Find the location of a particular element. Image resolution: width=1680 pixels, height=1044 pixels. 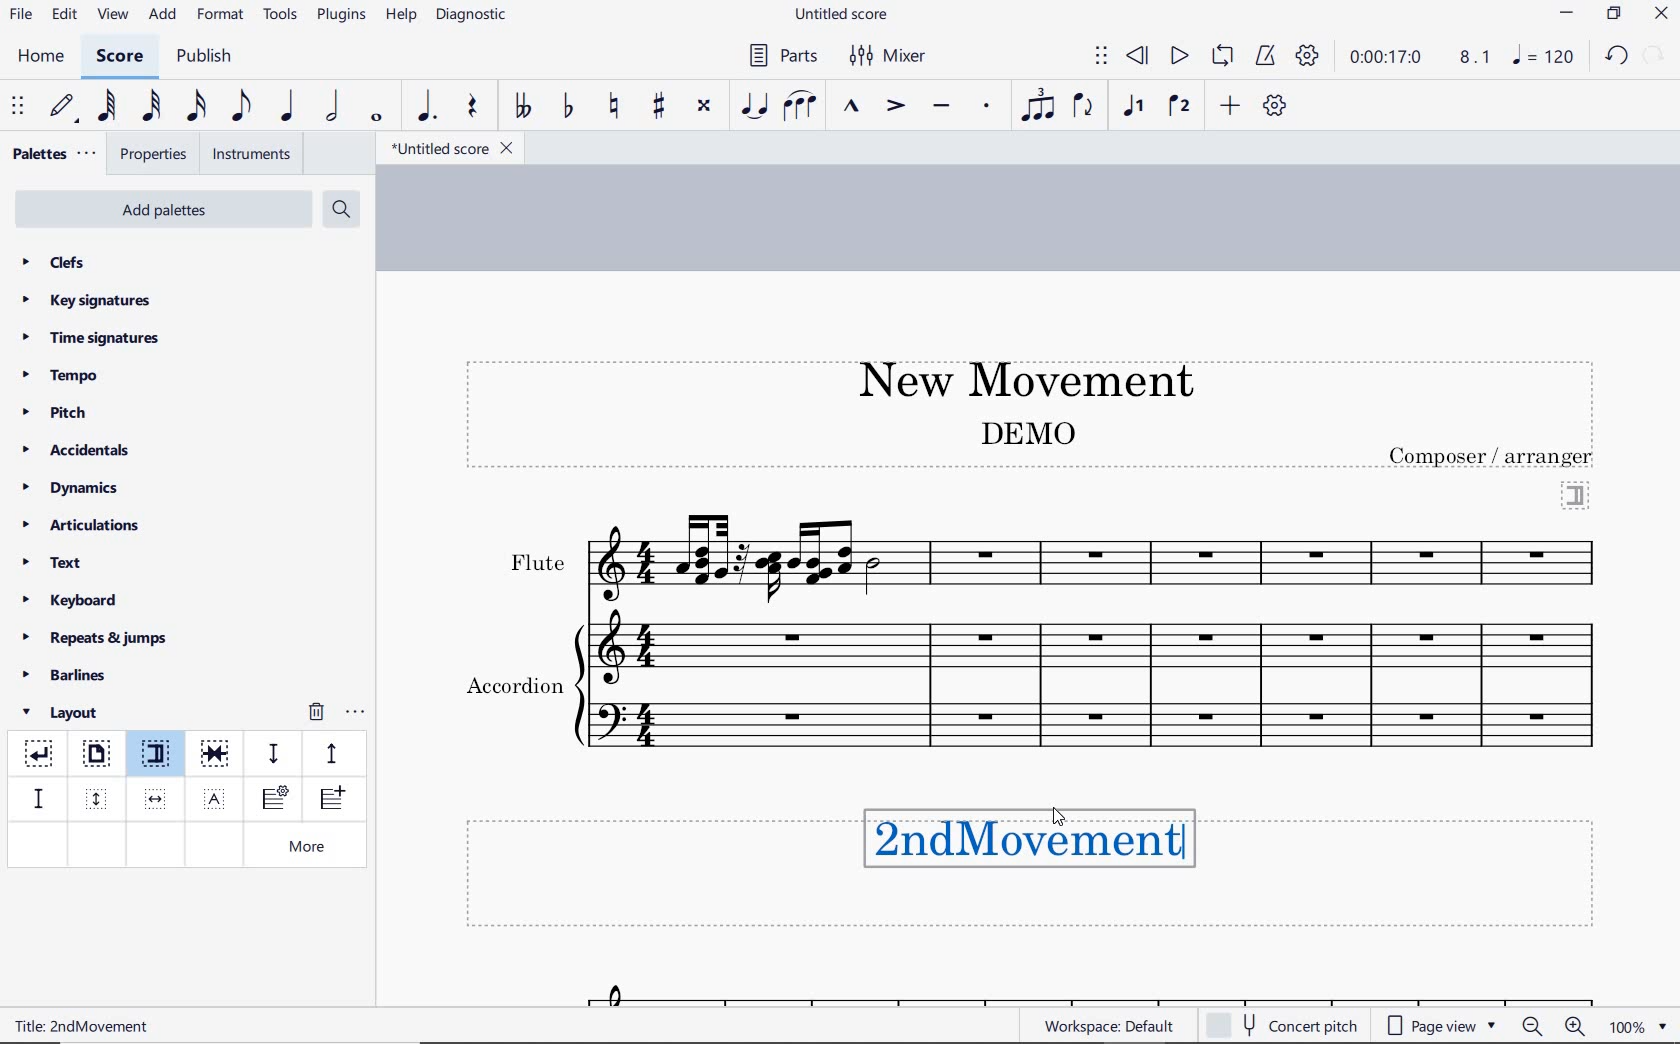

default (step time) is located at coordinates (64, 107).